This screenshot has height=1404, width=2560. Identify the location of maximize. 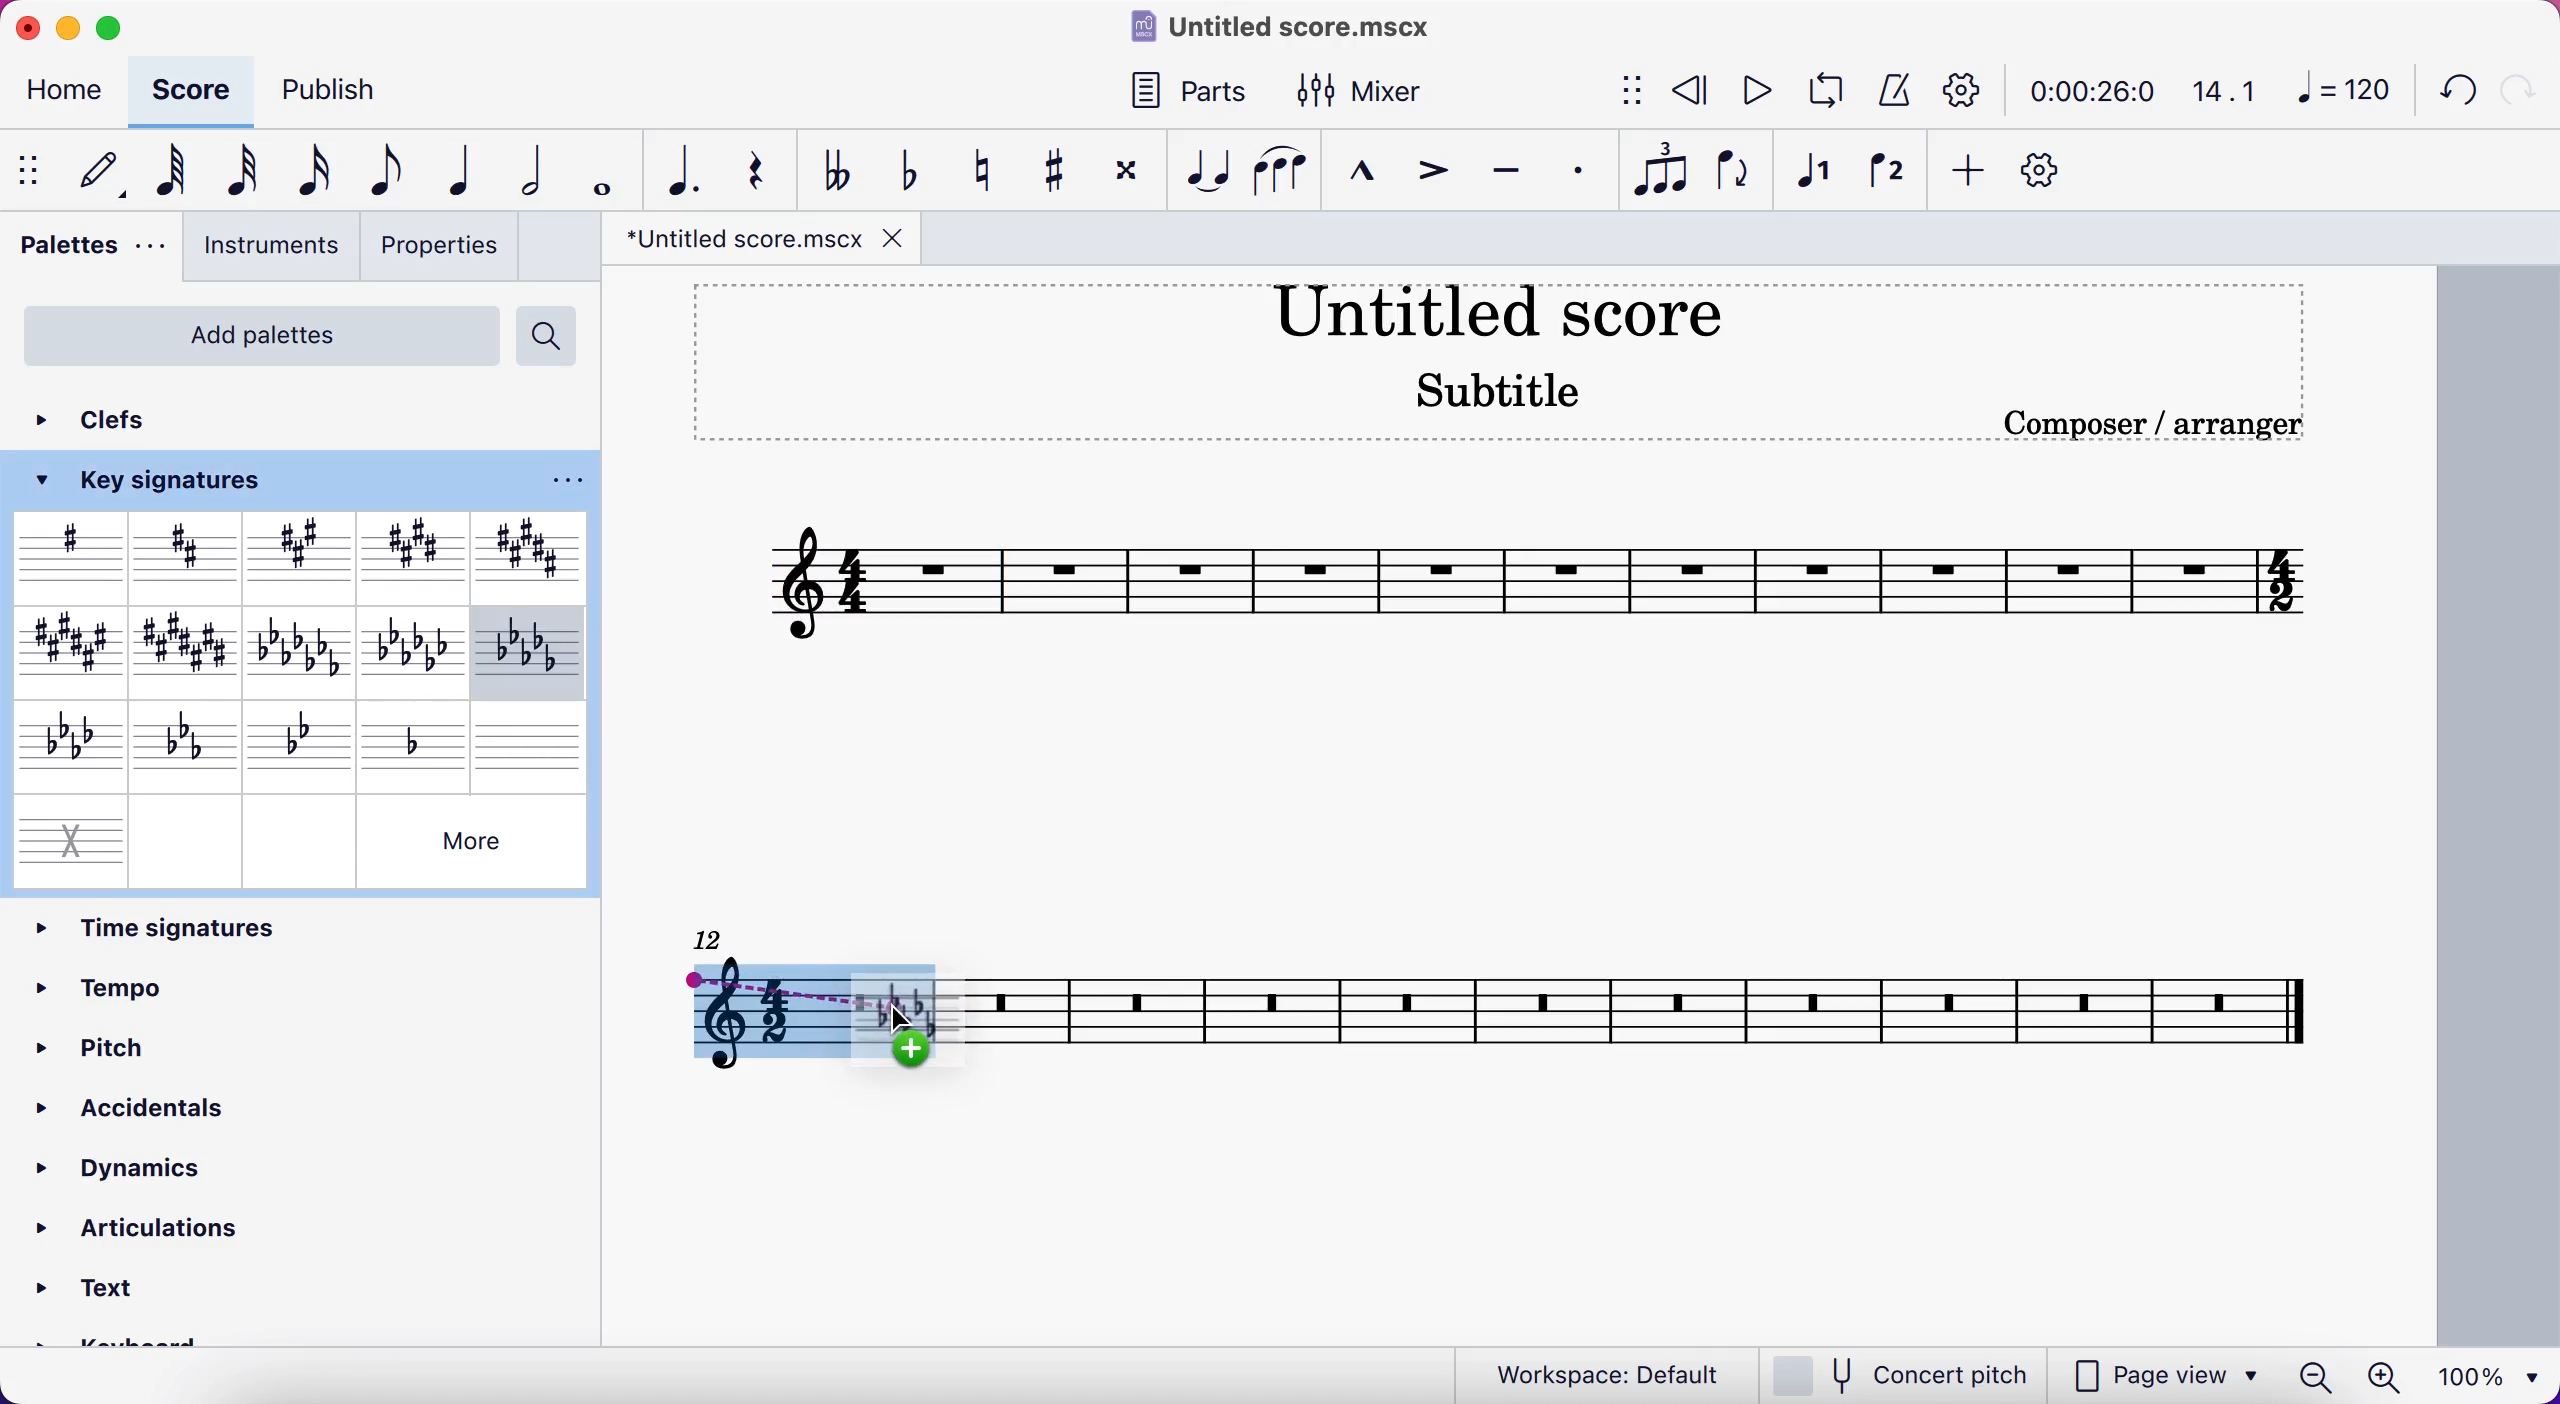
(117, 28).